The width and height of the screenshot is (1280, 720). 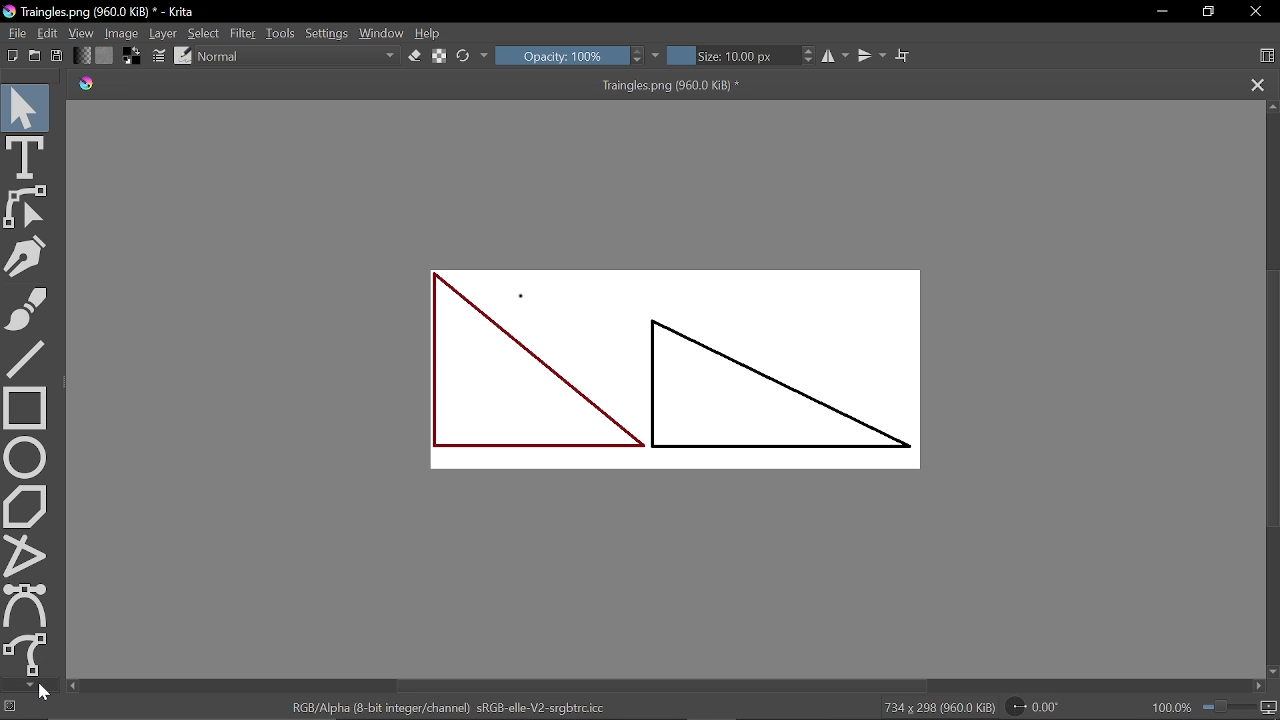 What do you see at coordinates (452, 707) in the screenshot?
I see `RGB/Alpha (8-bit integer/channel) sRGE-elle-V2-srgbtrc.icc` at bounding box center [452, 707].